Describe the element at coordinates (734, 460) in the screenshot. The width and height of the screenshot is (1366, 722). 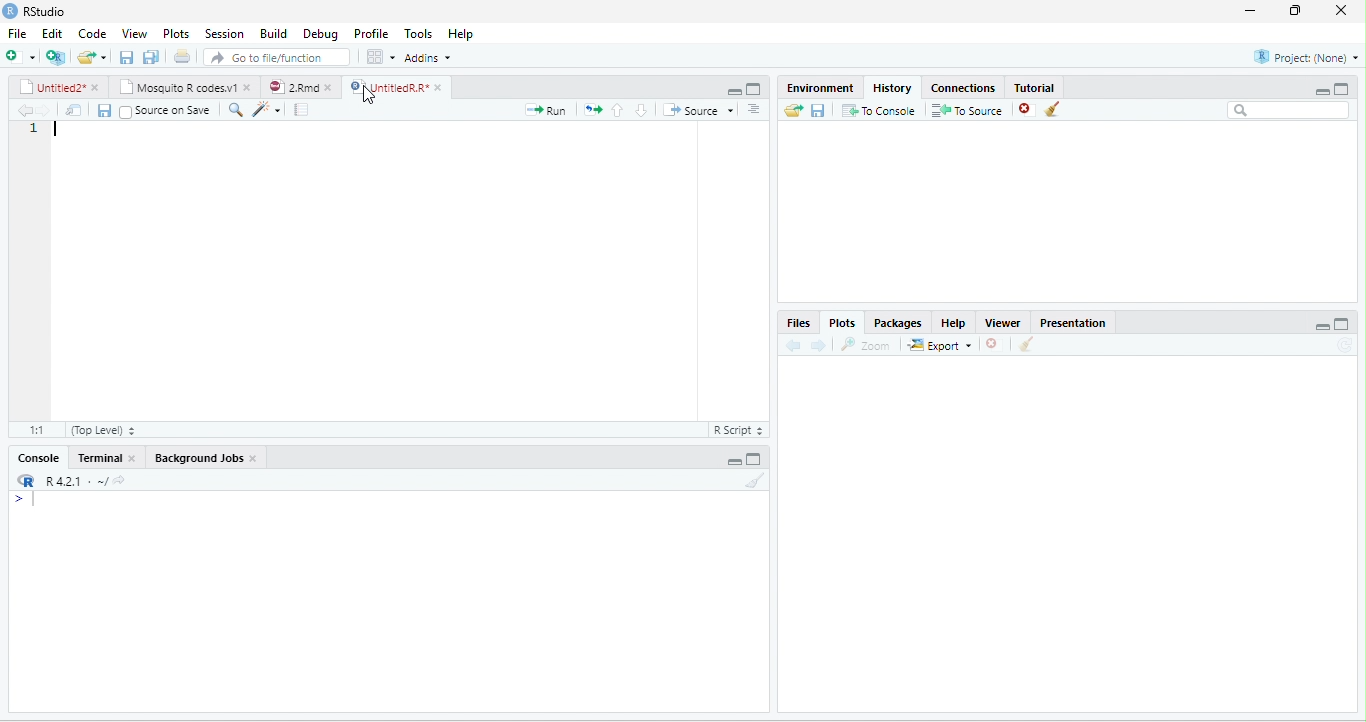
I see `minimize` at that location.